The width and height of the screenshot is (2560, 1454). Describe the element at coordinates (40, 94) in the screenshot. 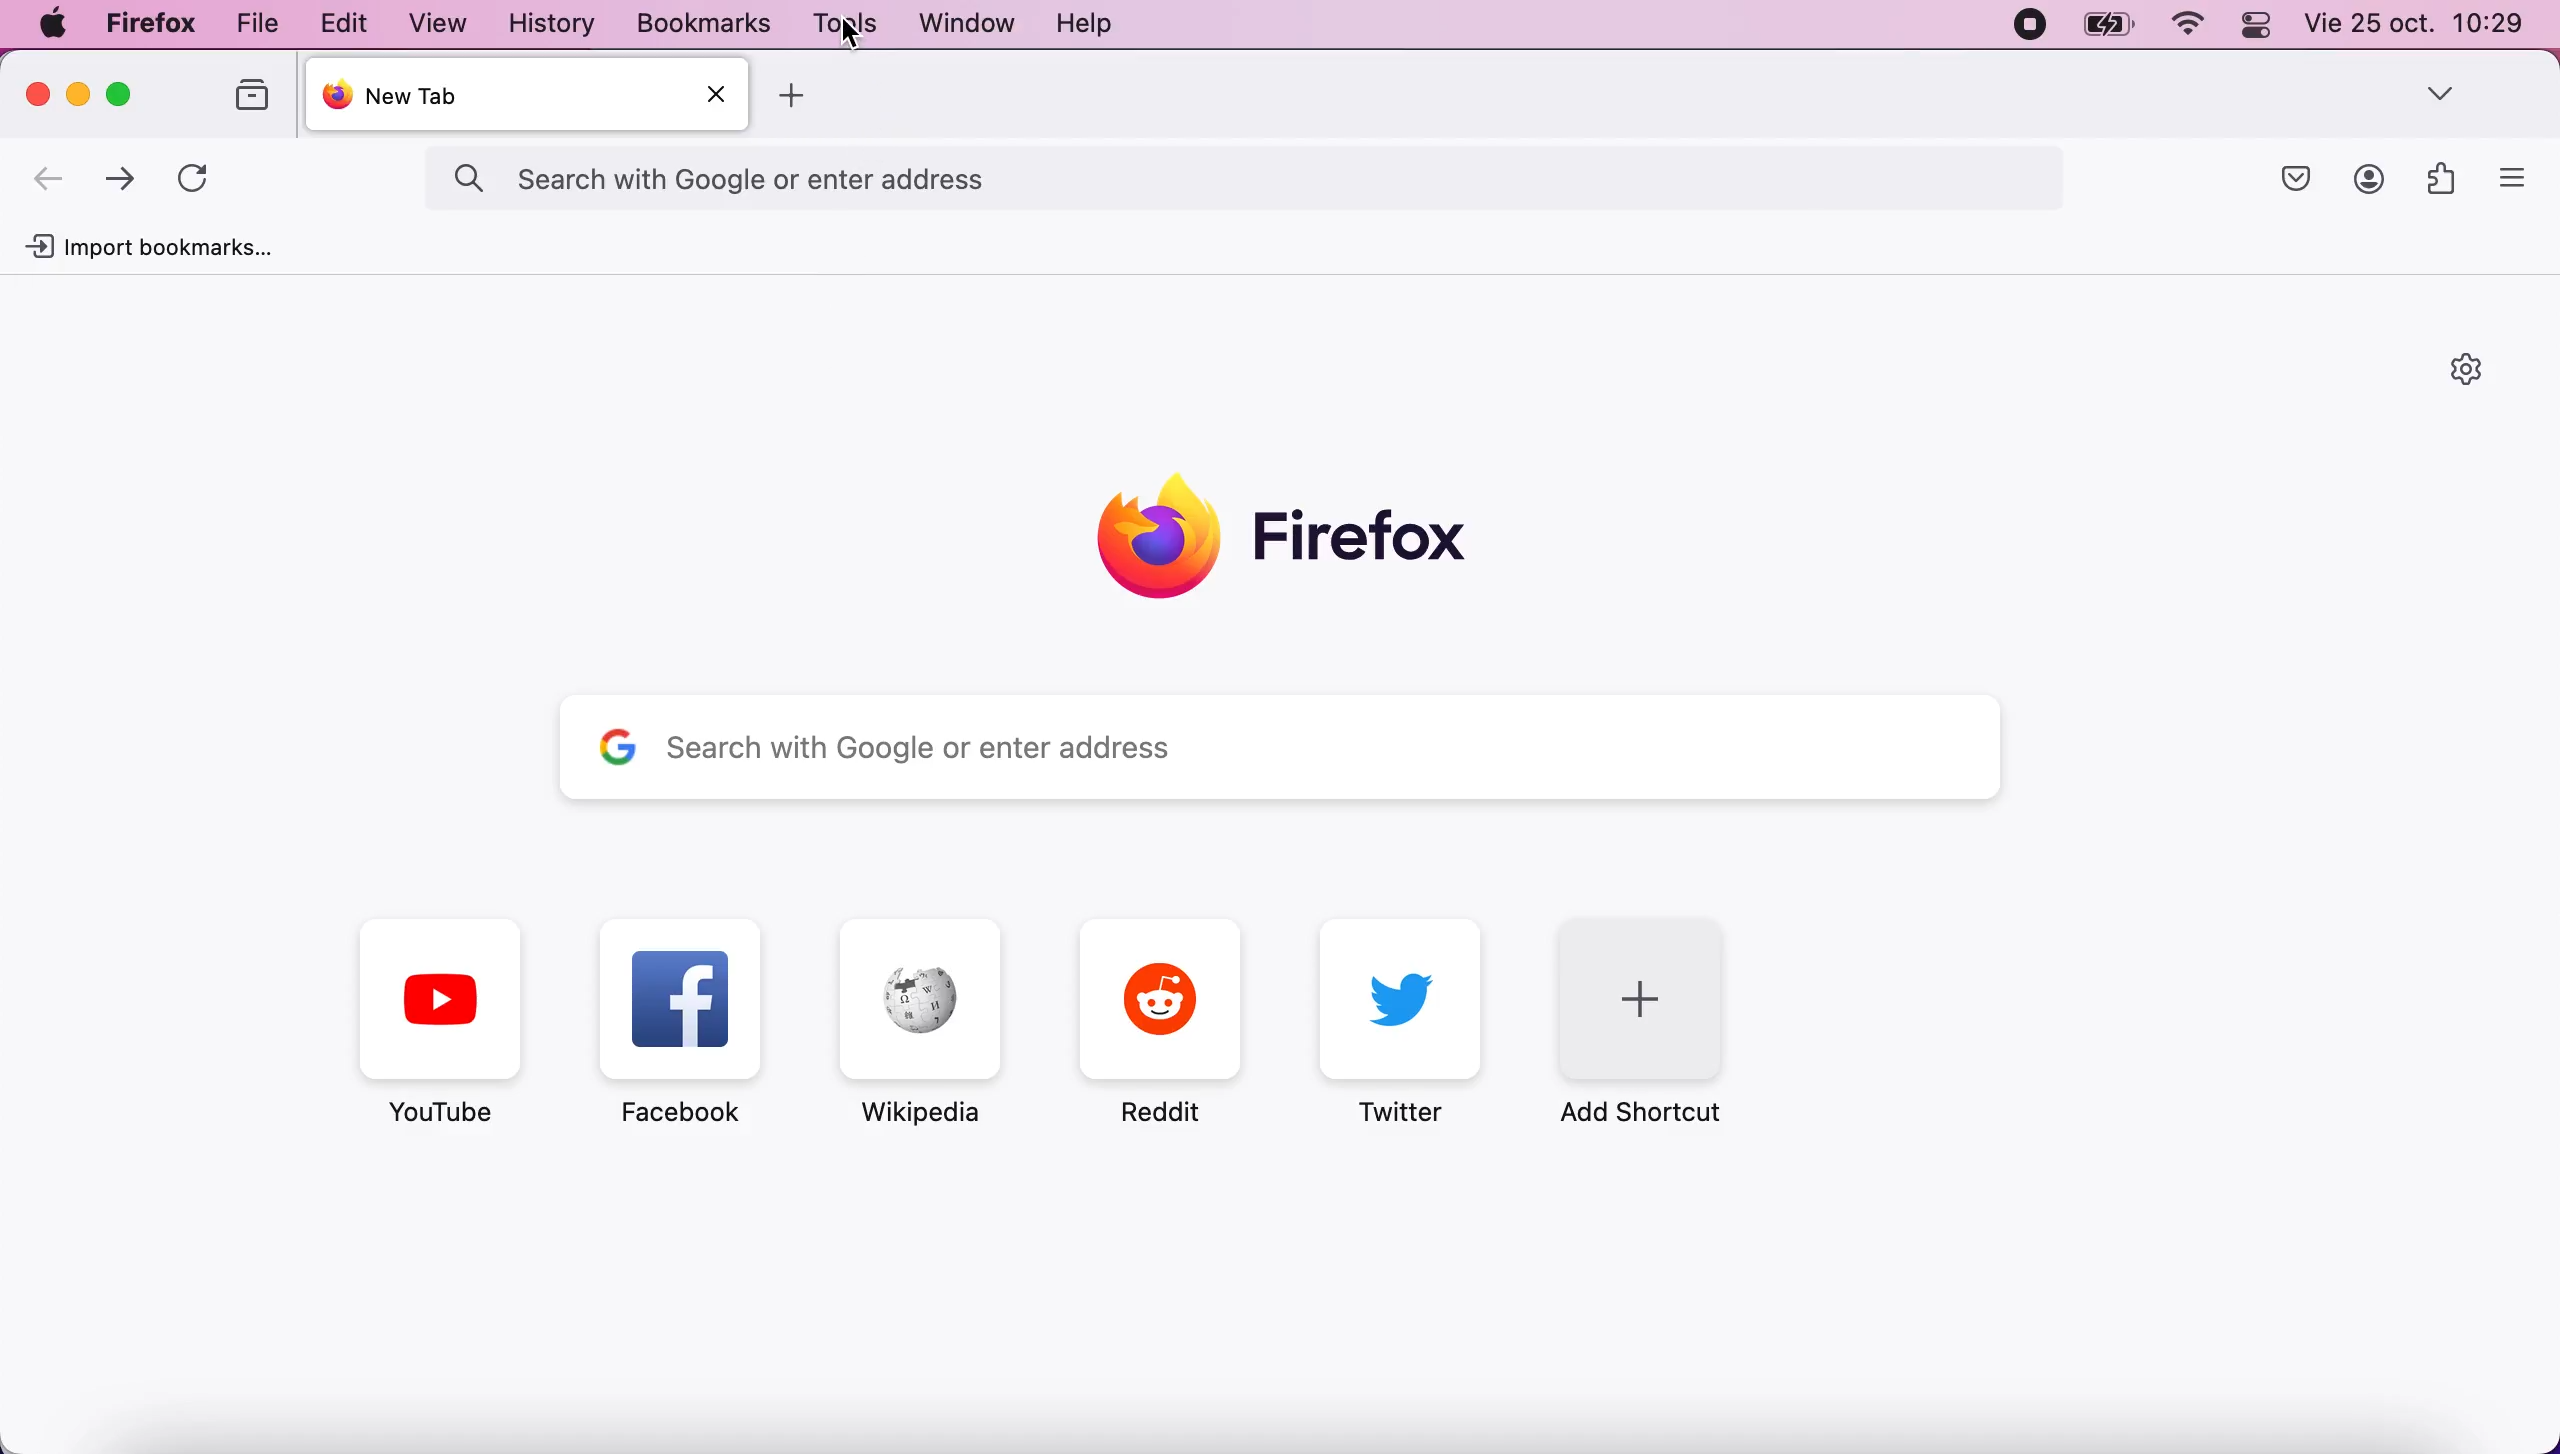

I see `Close` at that location.